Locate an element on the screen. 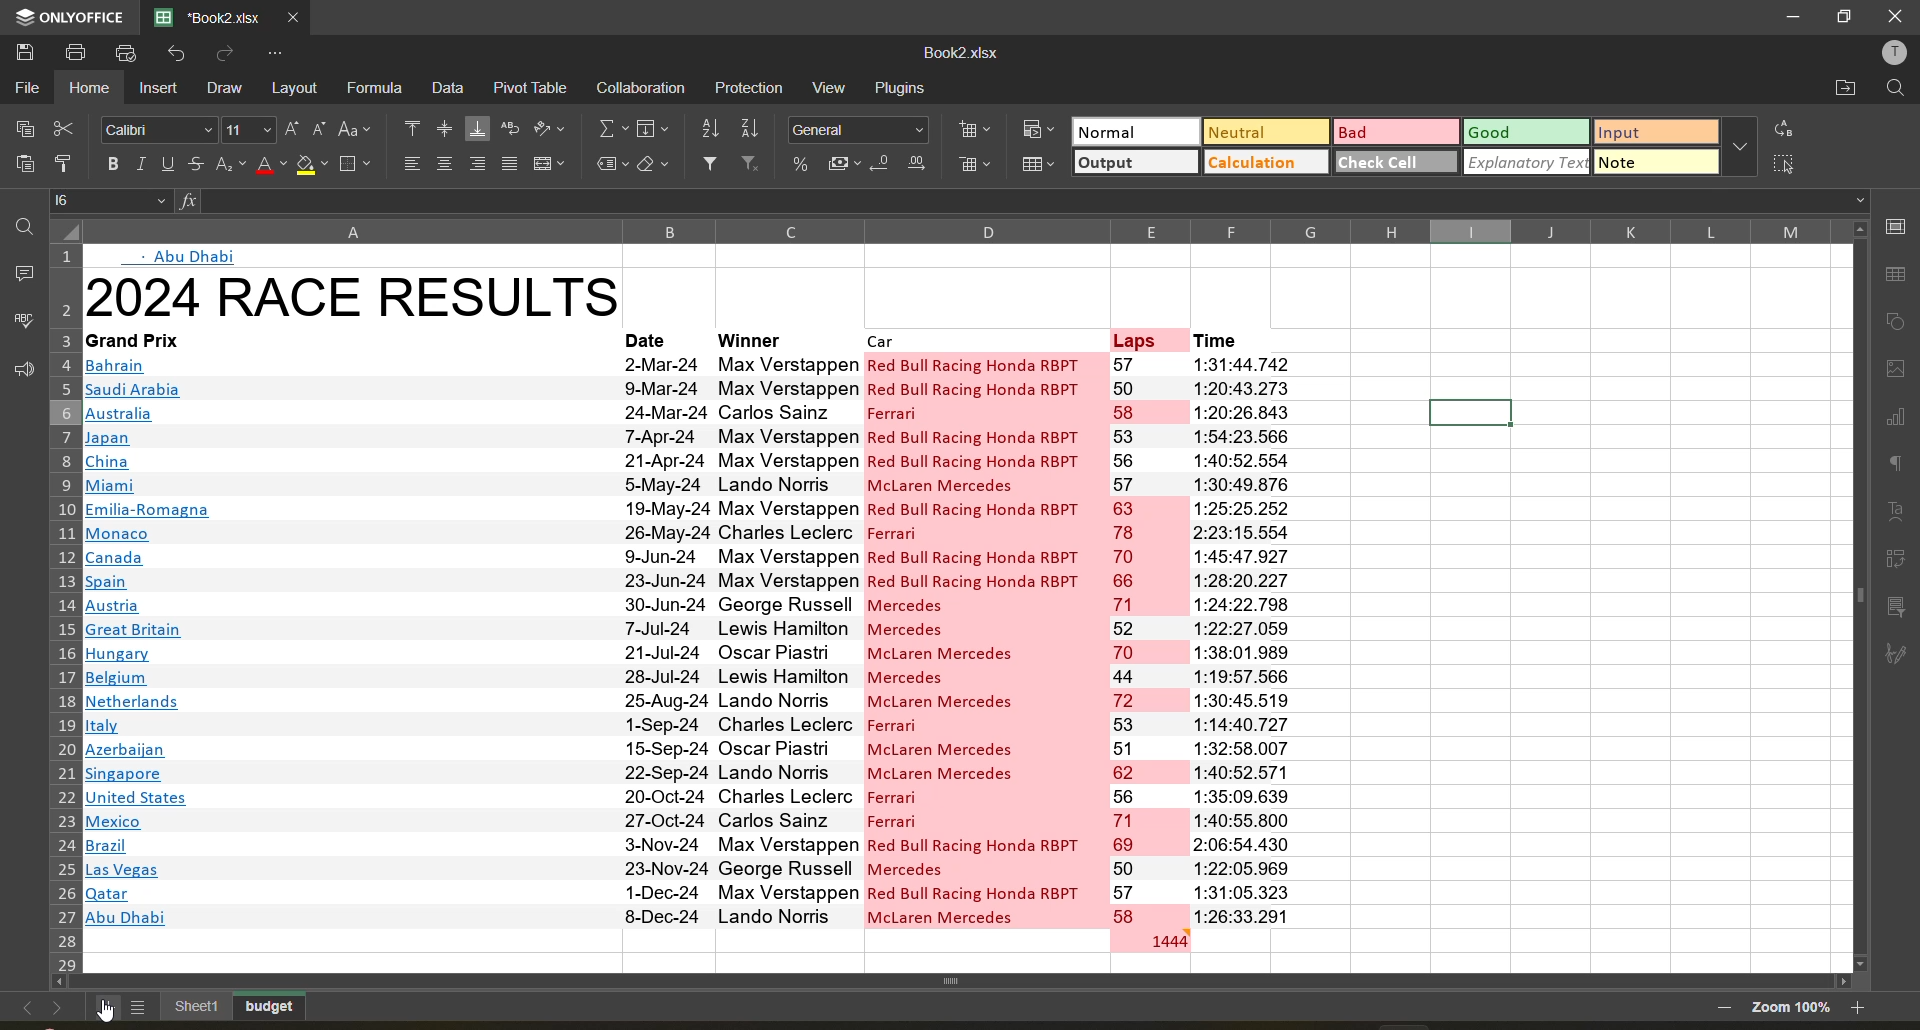 This screenshot has height=1030, width=1920. cell settings is located at coordinates (1896, 227).